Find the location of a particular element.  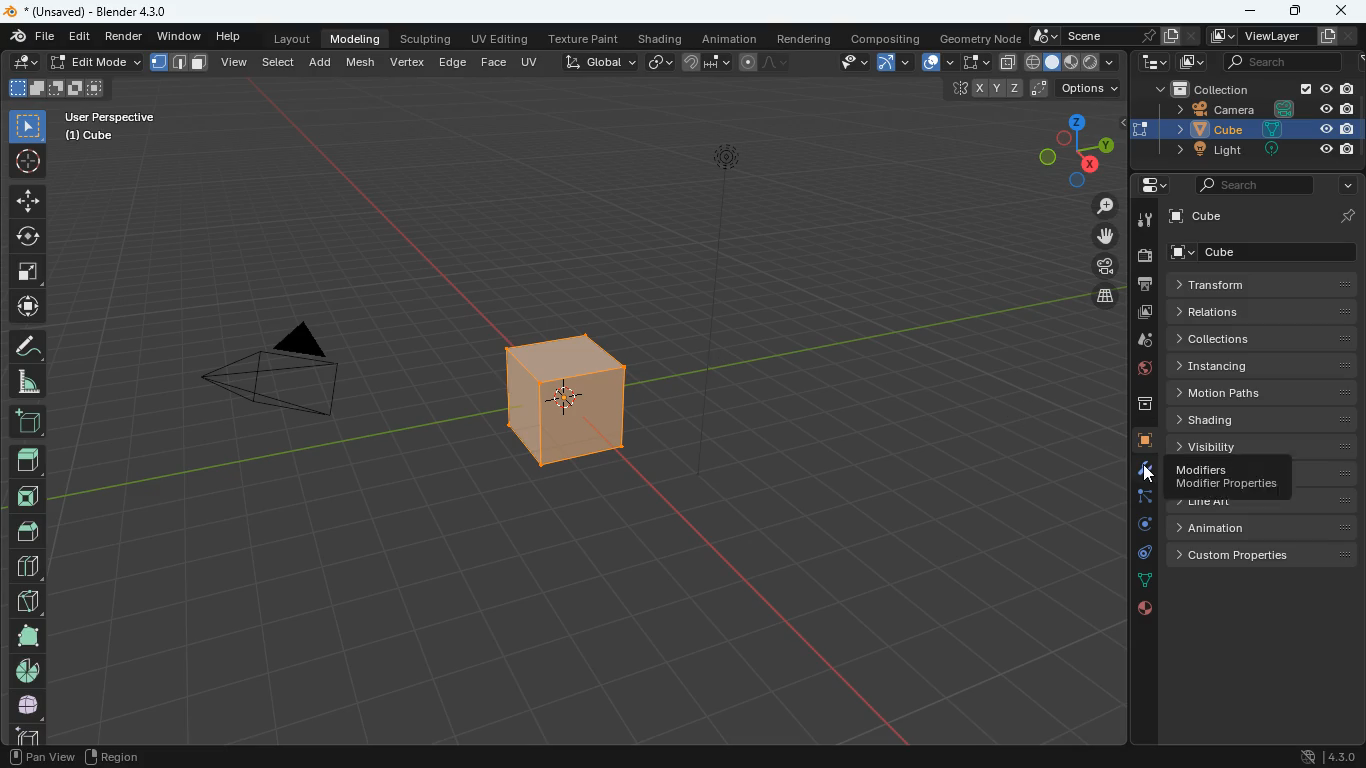

zoom is located at coordinates (1097, 208).